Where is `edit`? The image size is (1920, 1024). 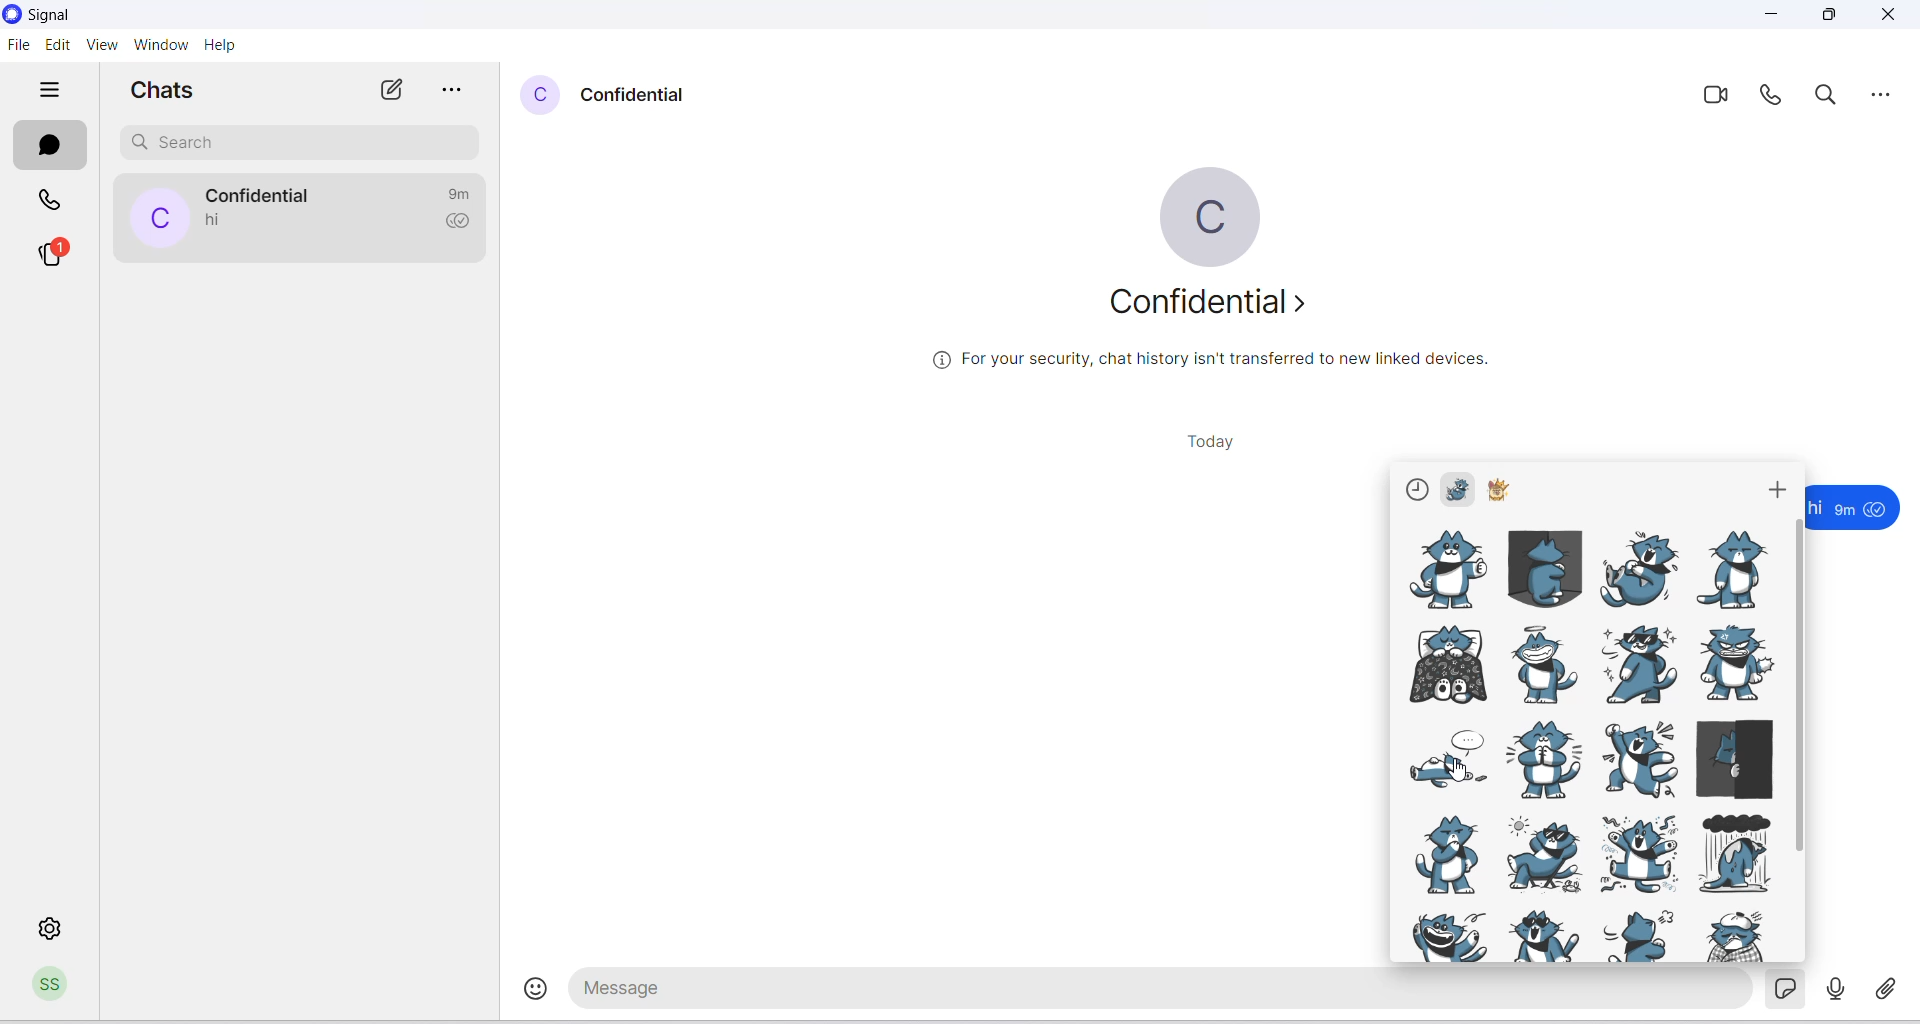
edit is located at coordinates (59, 44).